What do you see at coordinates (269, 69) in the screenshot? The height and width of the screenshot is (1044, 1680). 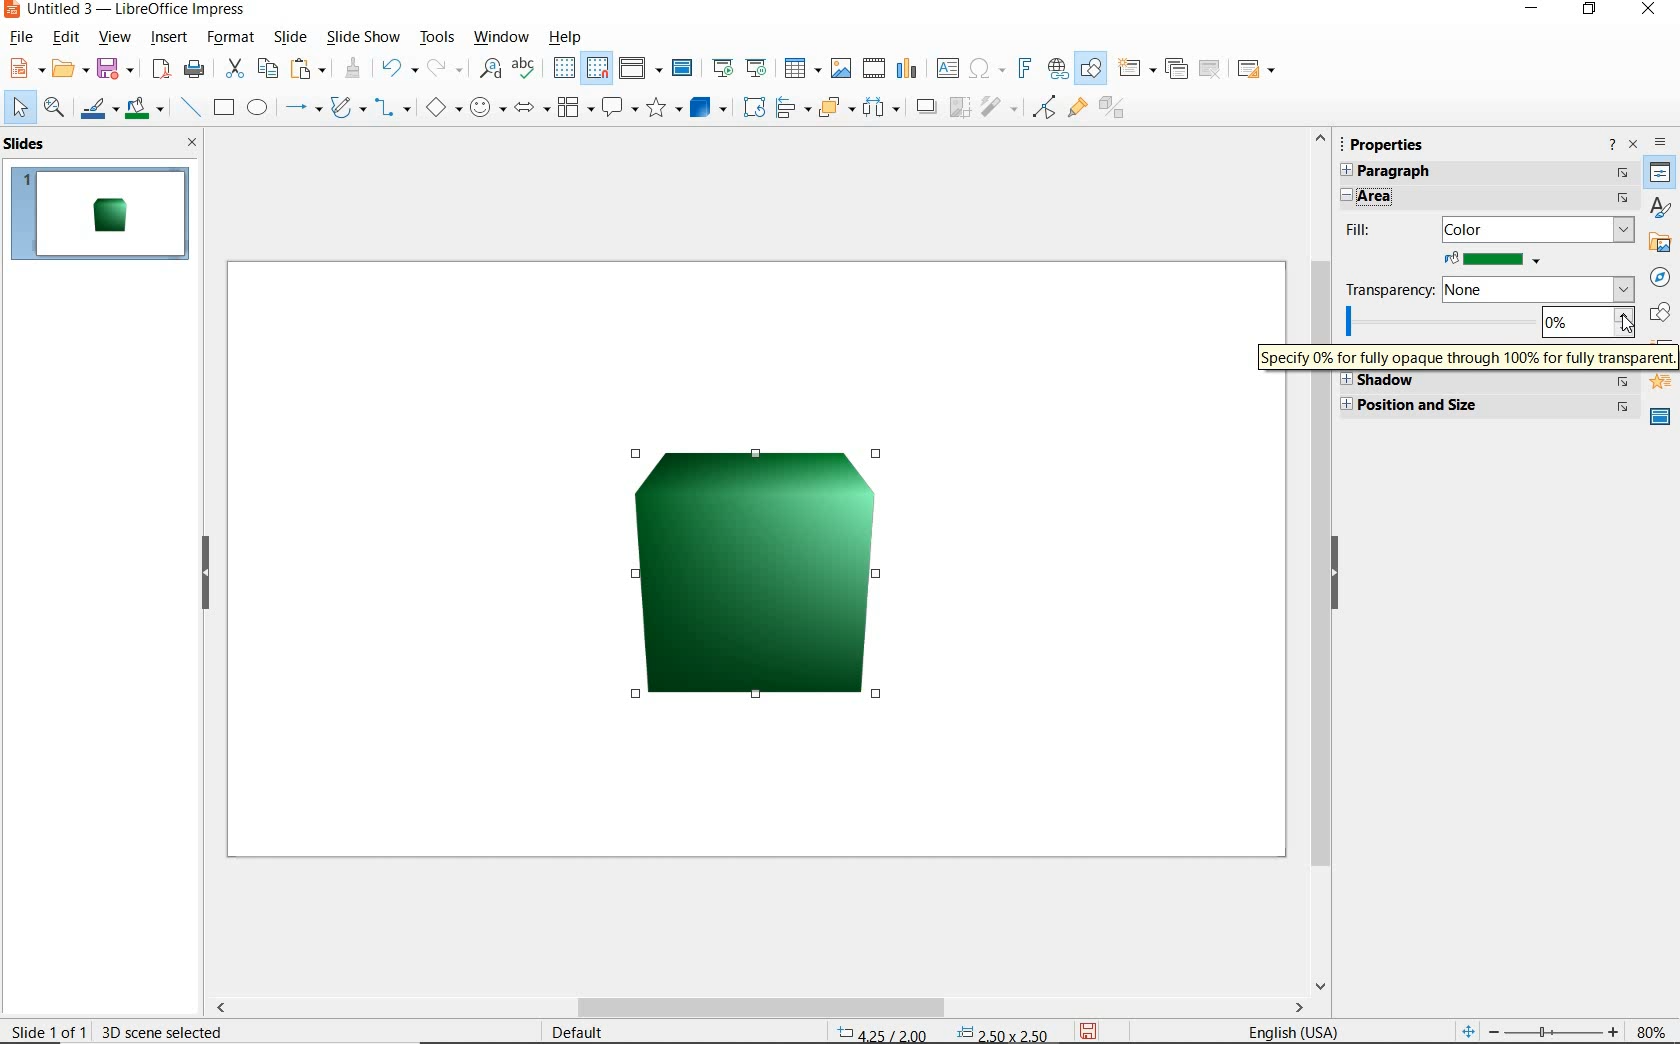 I see `copy` at bounding box center [269, 69].